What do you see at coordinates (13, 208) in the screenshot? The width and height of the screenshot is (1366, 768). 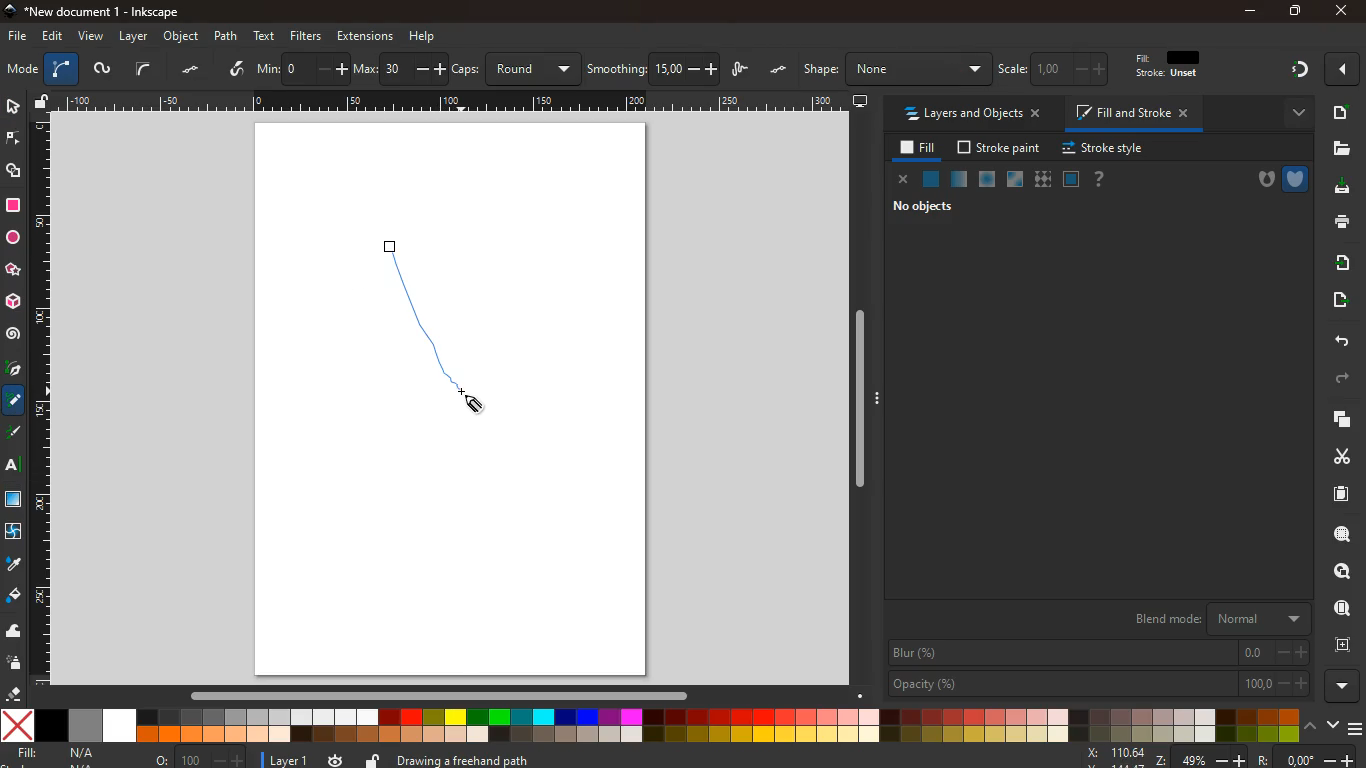 I see `square` at bounding box center [13, 208].